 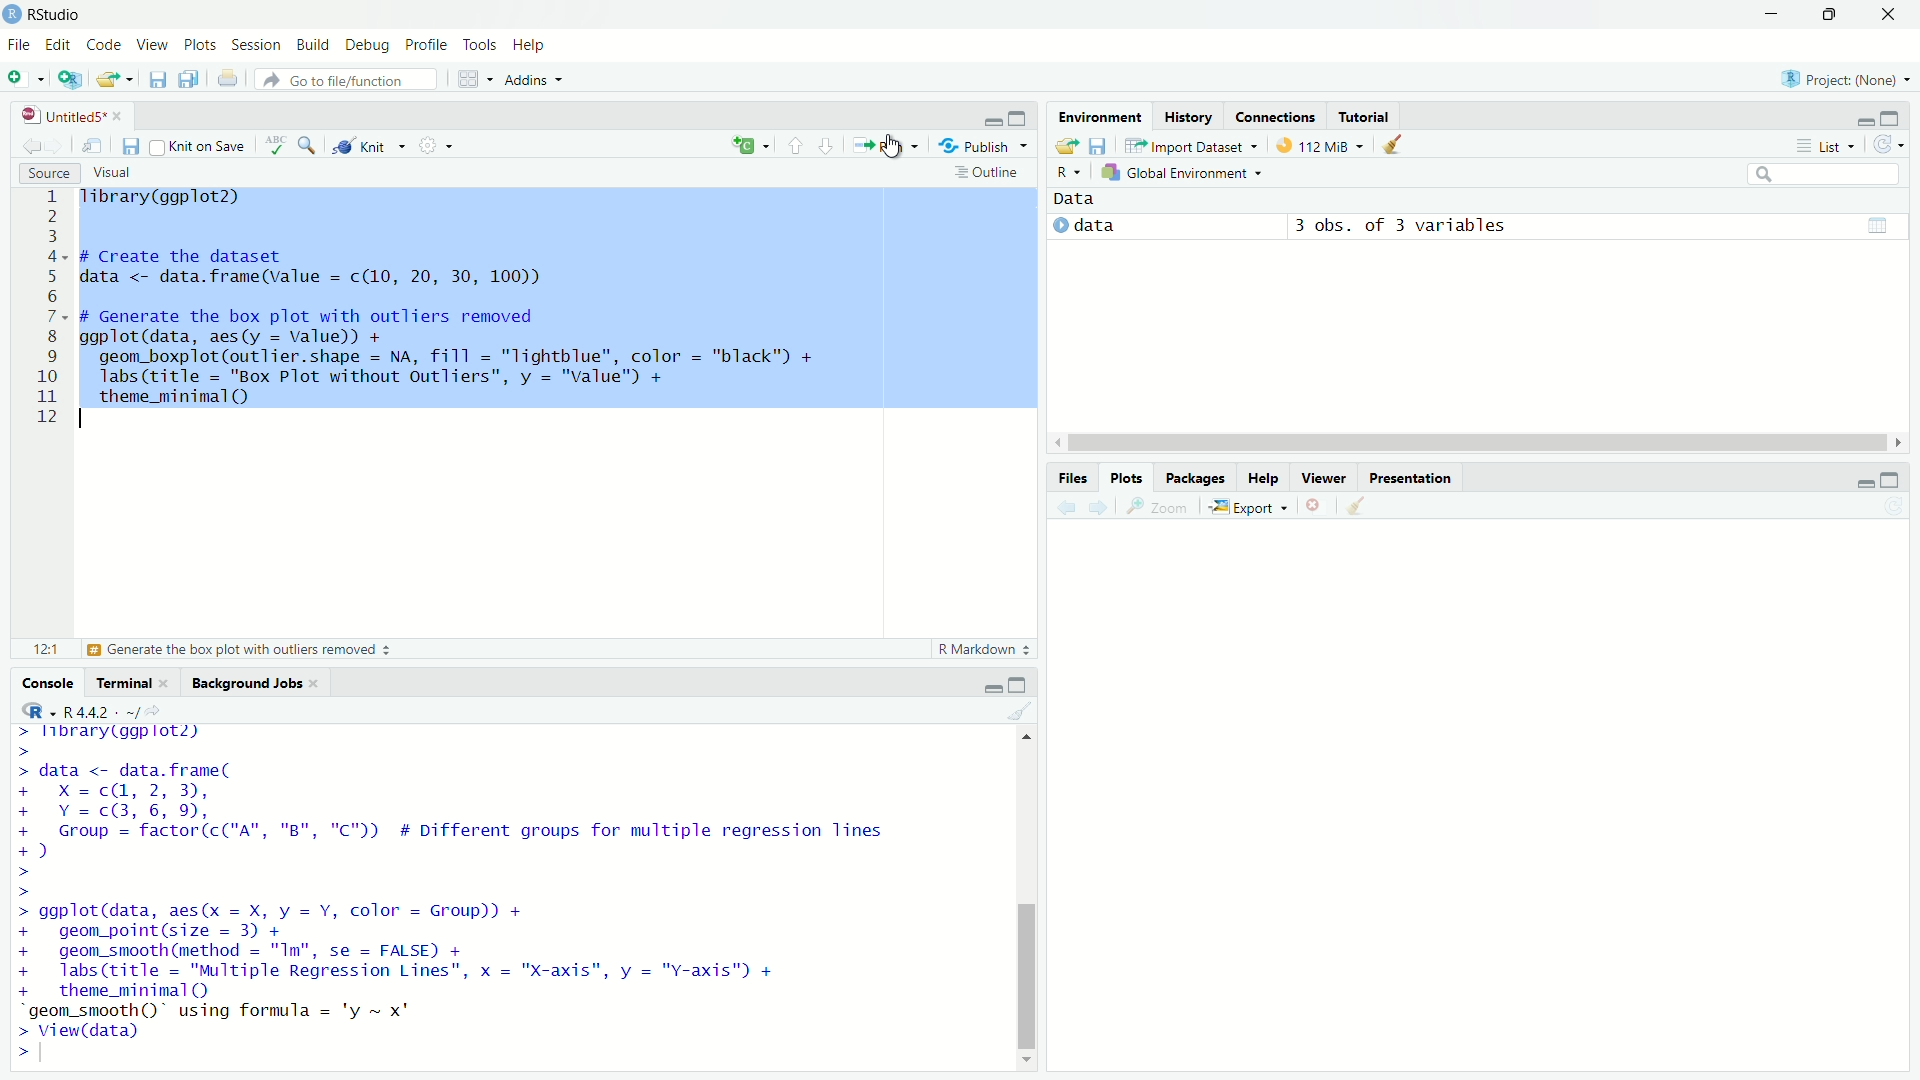 What do you see at coordinates (1188, 144) in the screenshot?
I see `import Dataset` at bounding box center [1188, 144].